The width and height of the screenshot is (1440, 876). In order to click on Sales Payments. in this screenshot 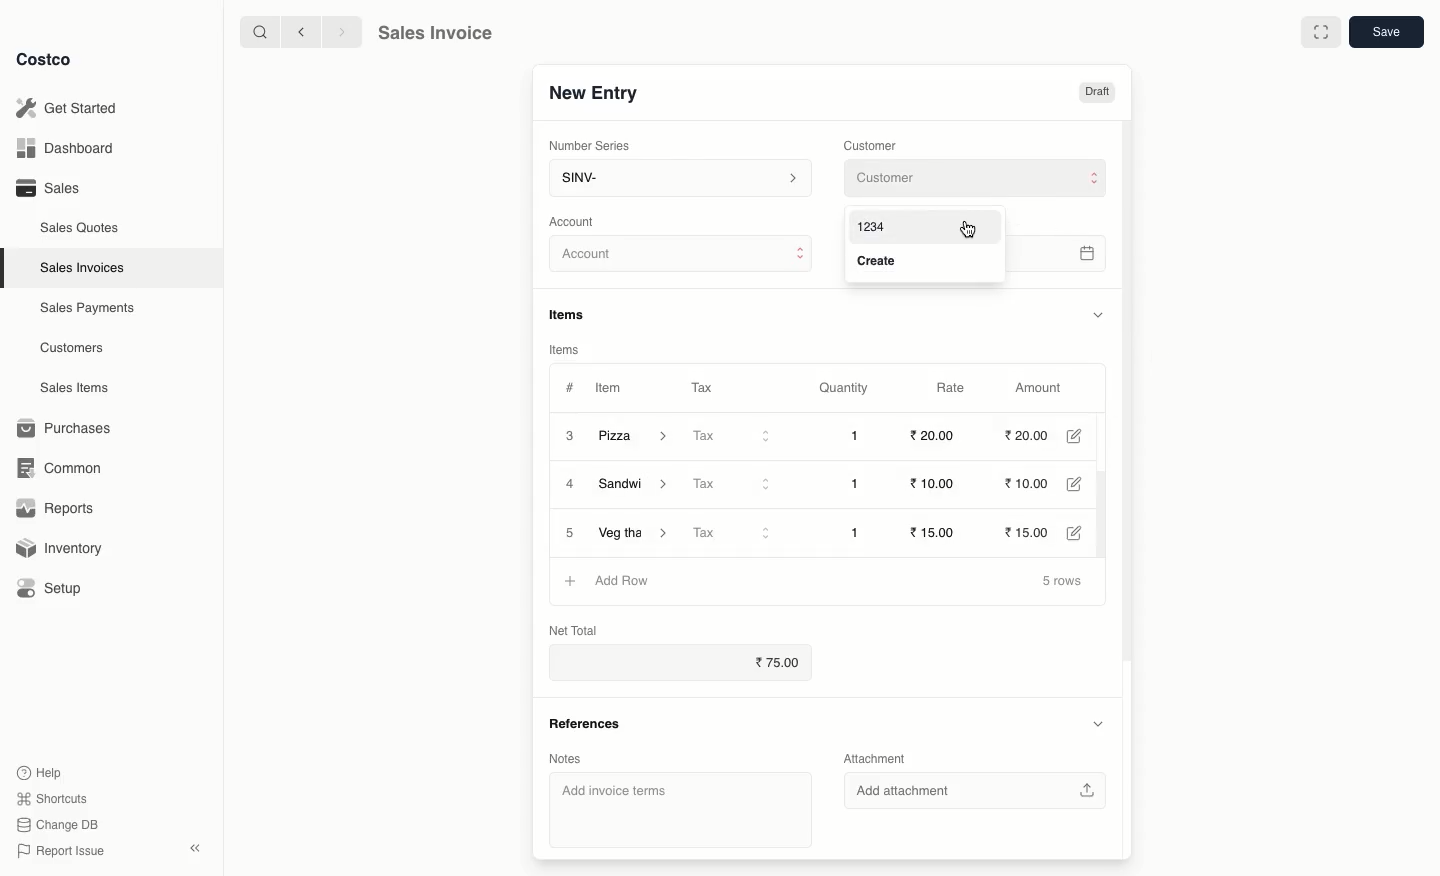, I will do `click(89, 310)`.